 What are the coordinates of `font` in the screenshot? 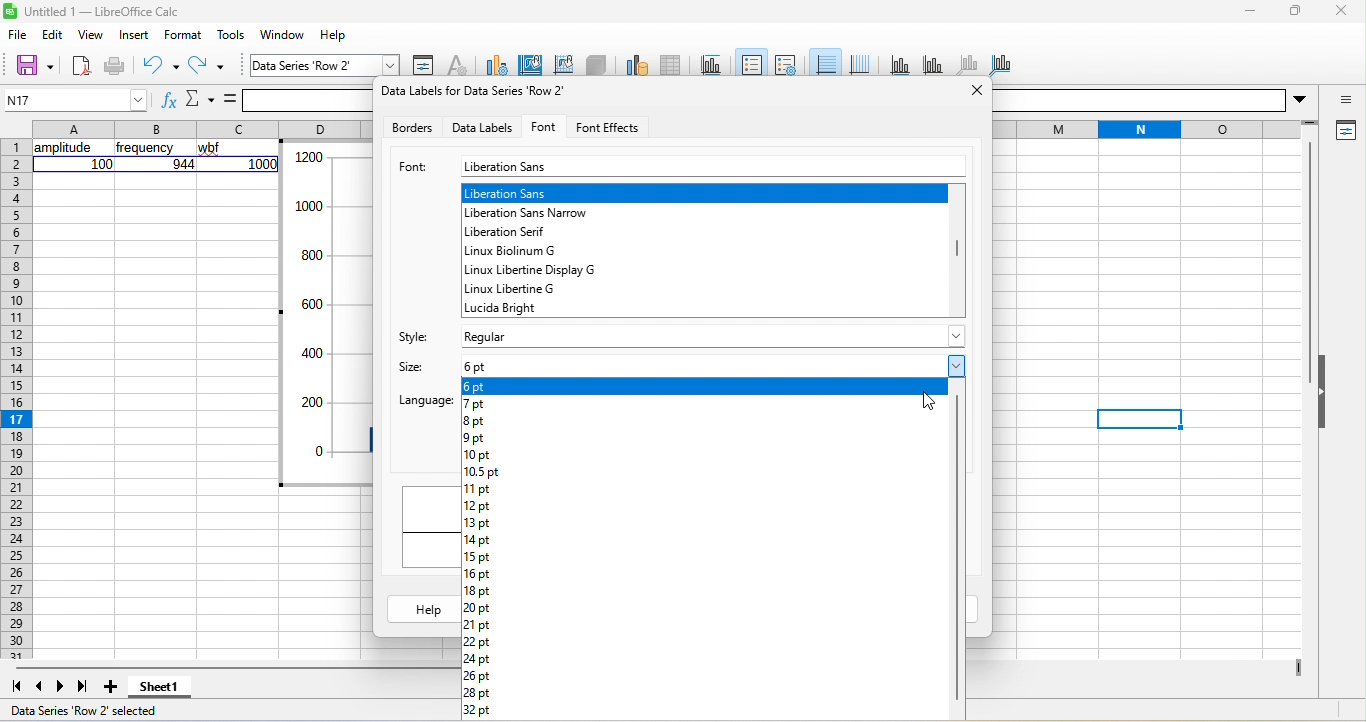 It's located at (412, 168).